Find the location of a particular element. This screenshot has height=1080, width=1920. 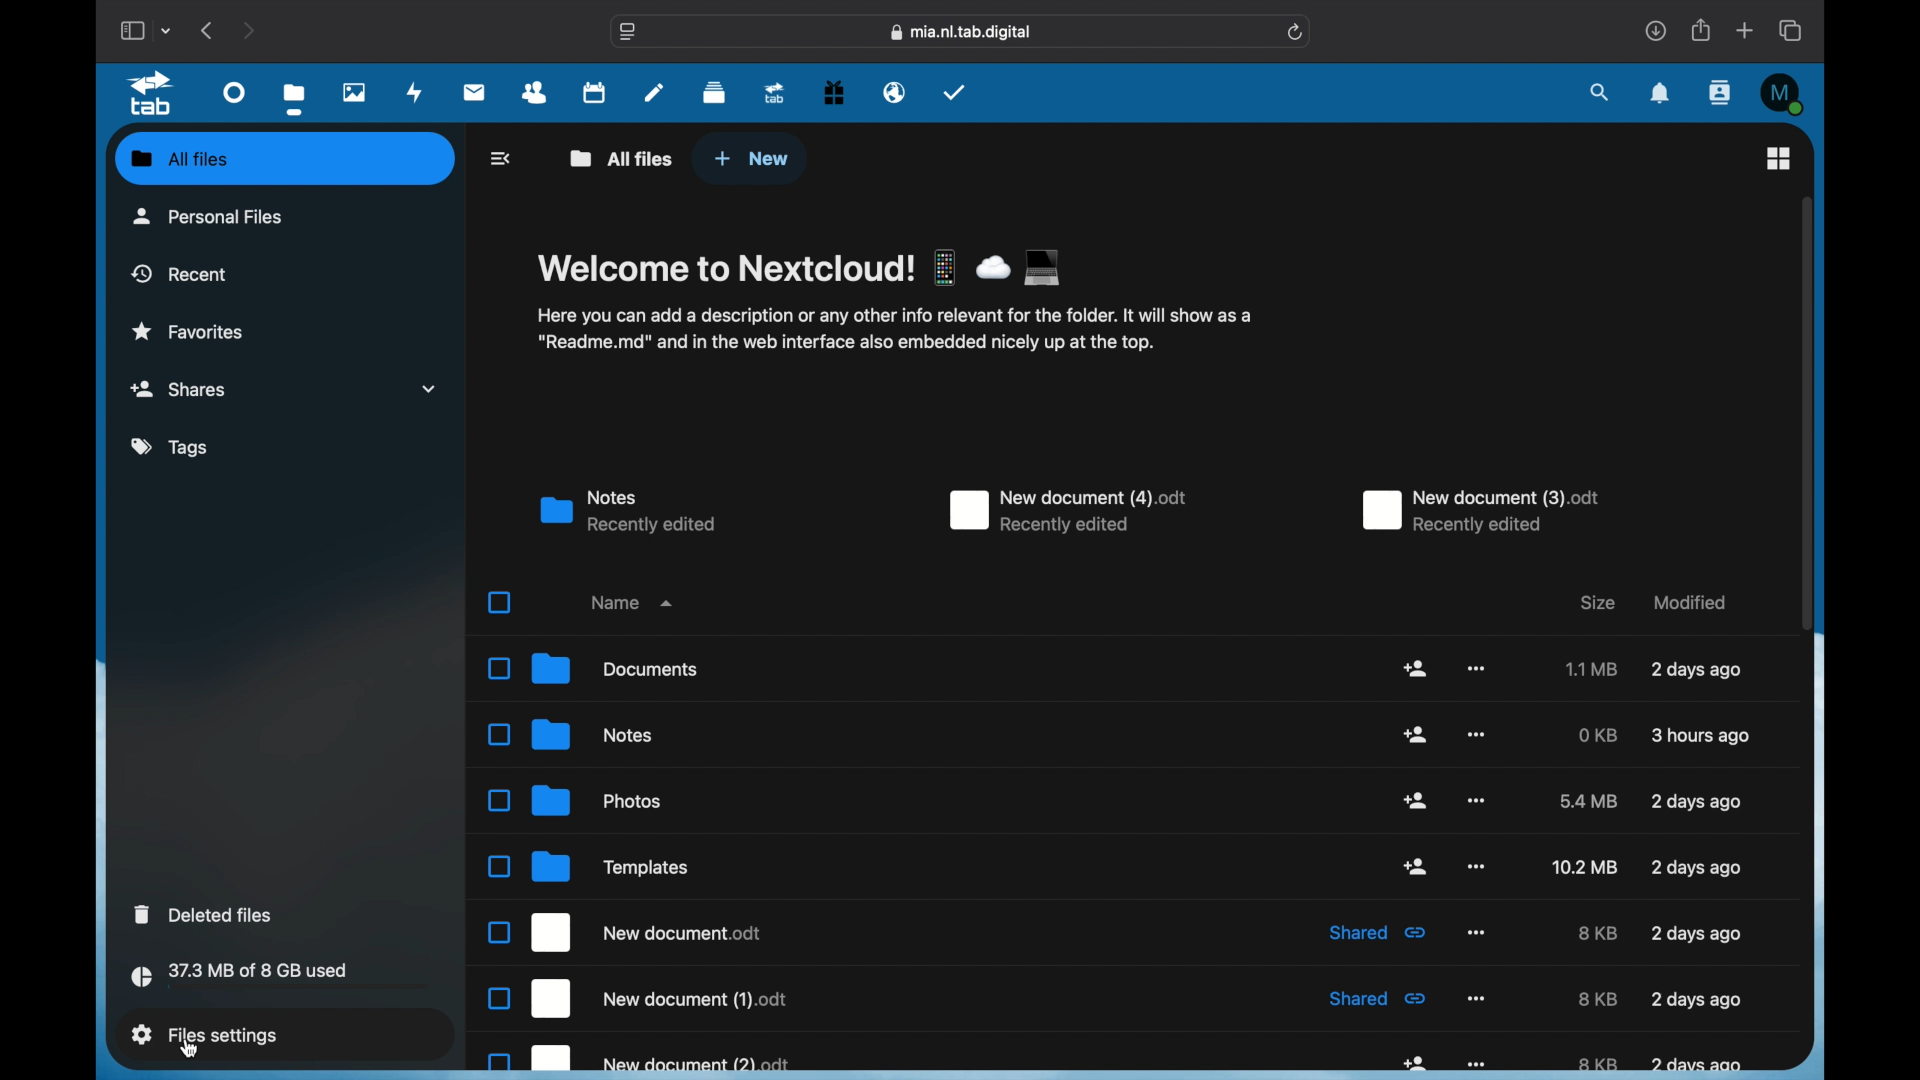

email is located at coordinates (894, 93).